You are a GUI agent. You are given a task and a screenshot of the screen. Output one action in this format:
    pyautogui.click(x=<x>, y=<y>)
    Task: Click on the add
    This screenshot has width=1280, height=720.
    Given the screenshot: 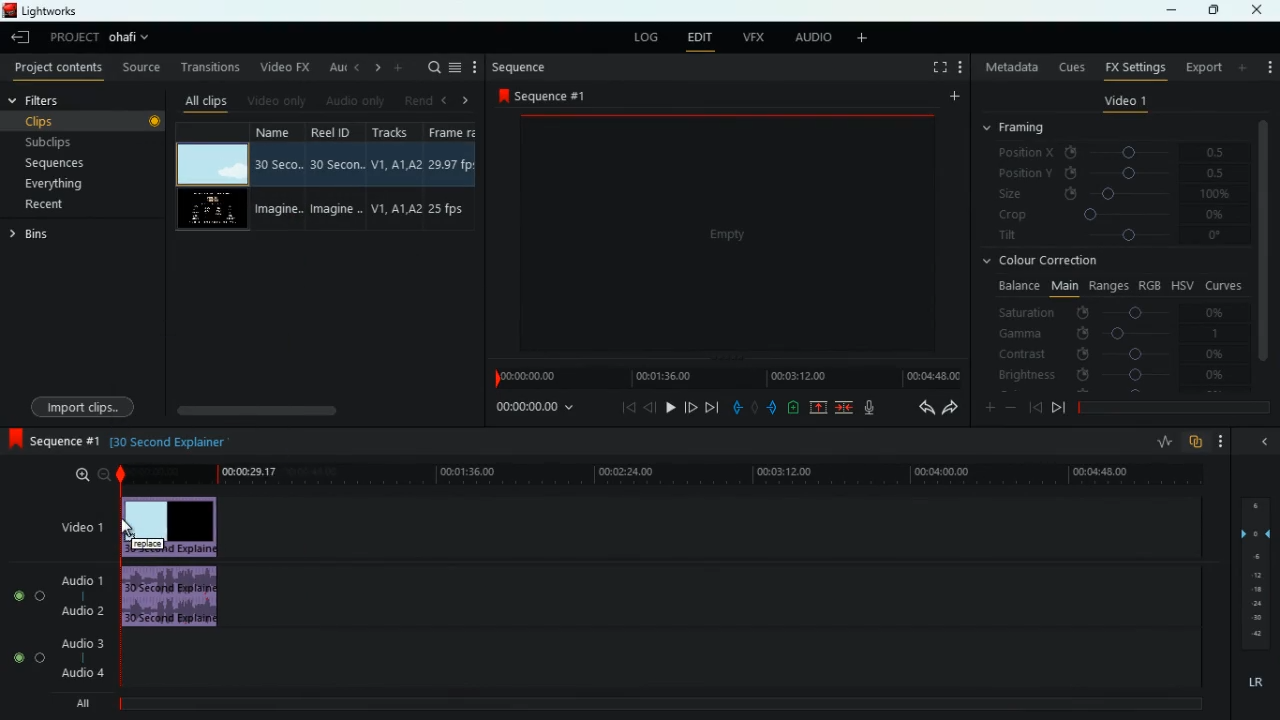 What is the action you would take?
    pyautogui.click(x=398, y=69)
    